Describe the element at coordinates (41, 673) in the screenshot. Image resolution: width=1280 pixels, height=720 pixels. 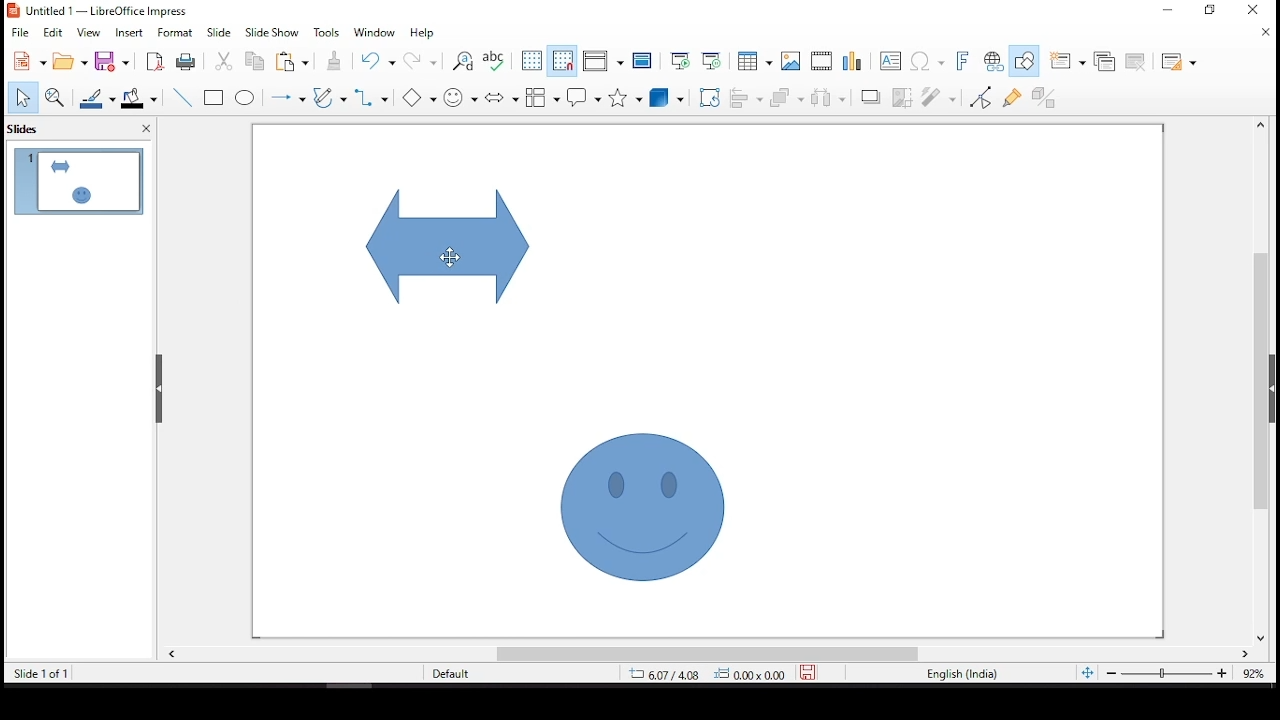
I see `slide 1 of 1` at that location.